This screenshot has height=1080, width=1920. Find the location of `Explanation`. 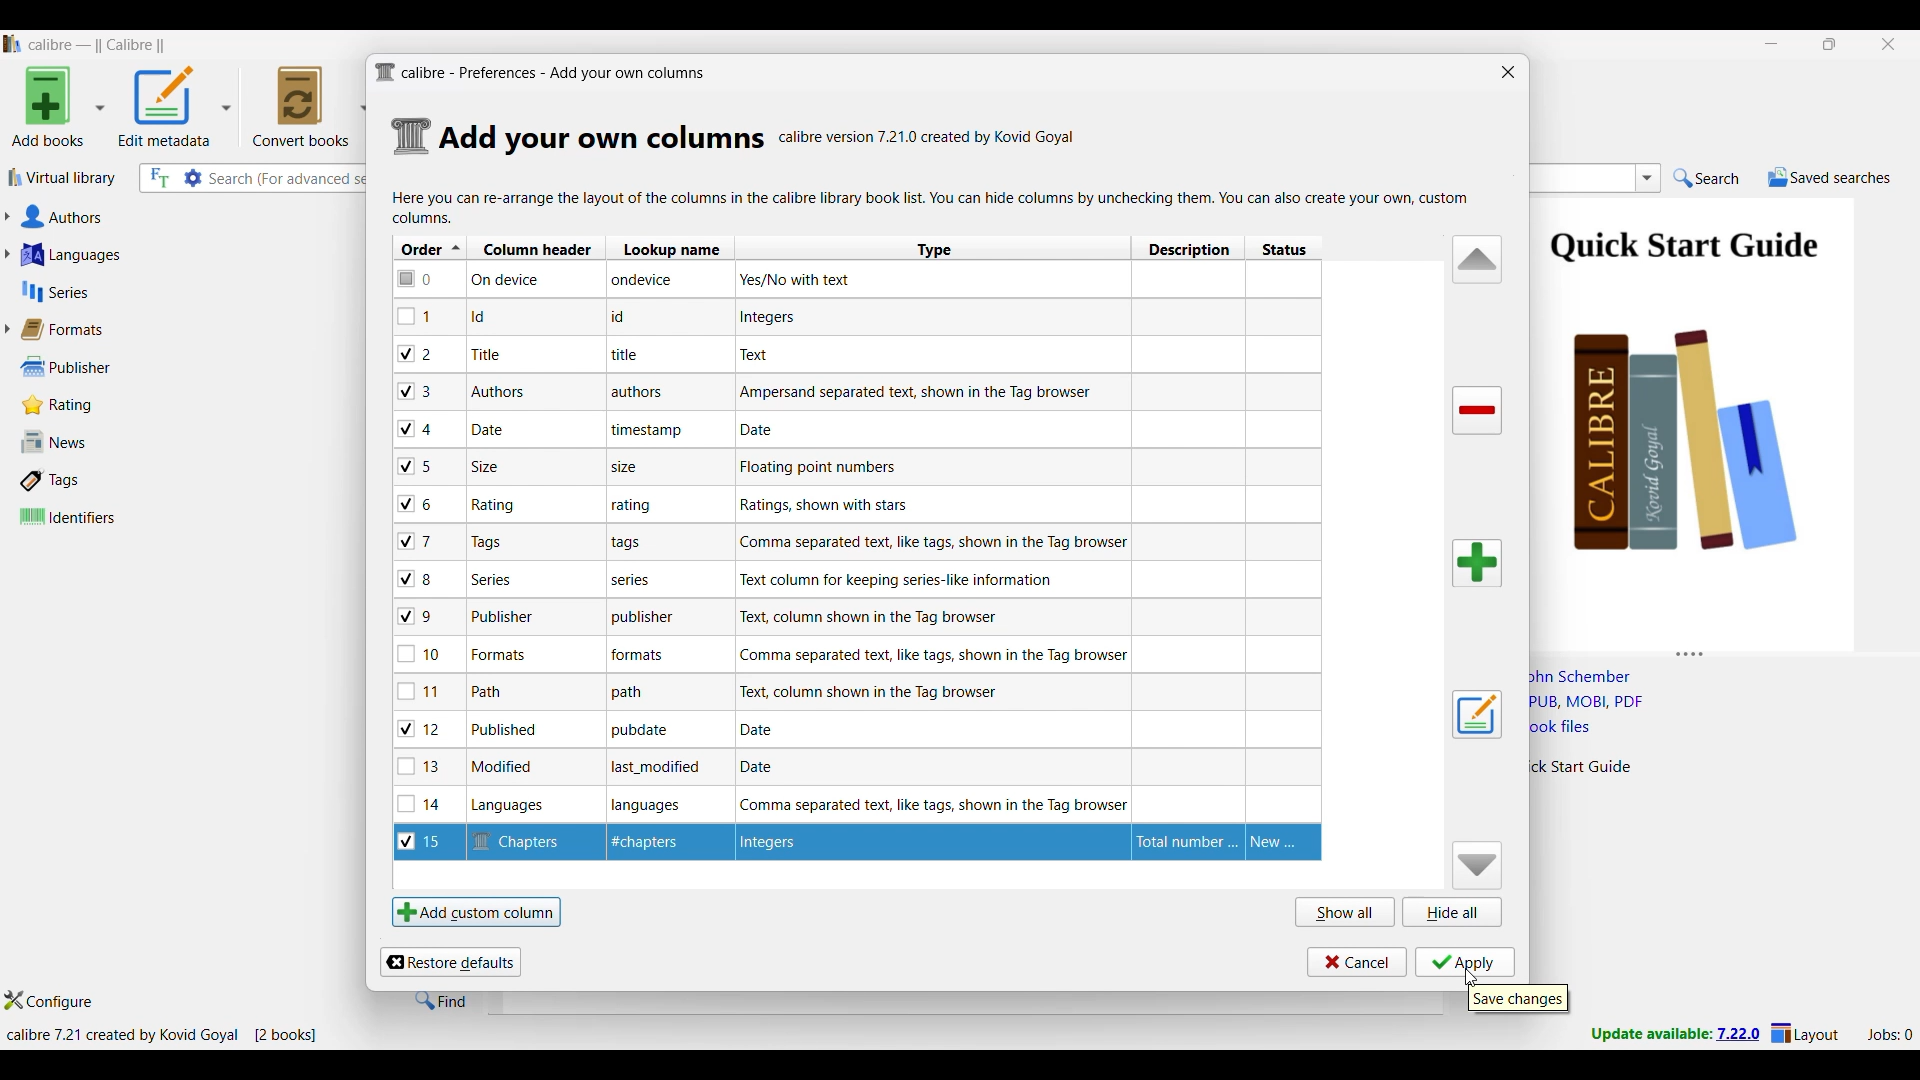

Explanation is located at coordinates (767, 429).